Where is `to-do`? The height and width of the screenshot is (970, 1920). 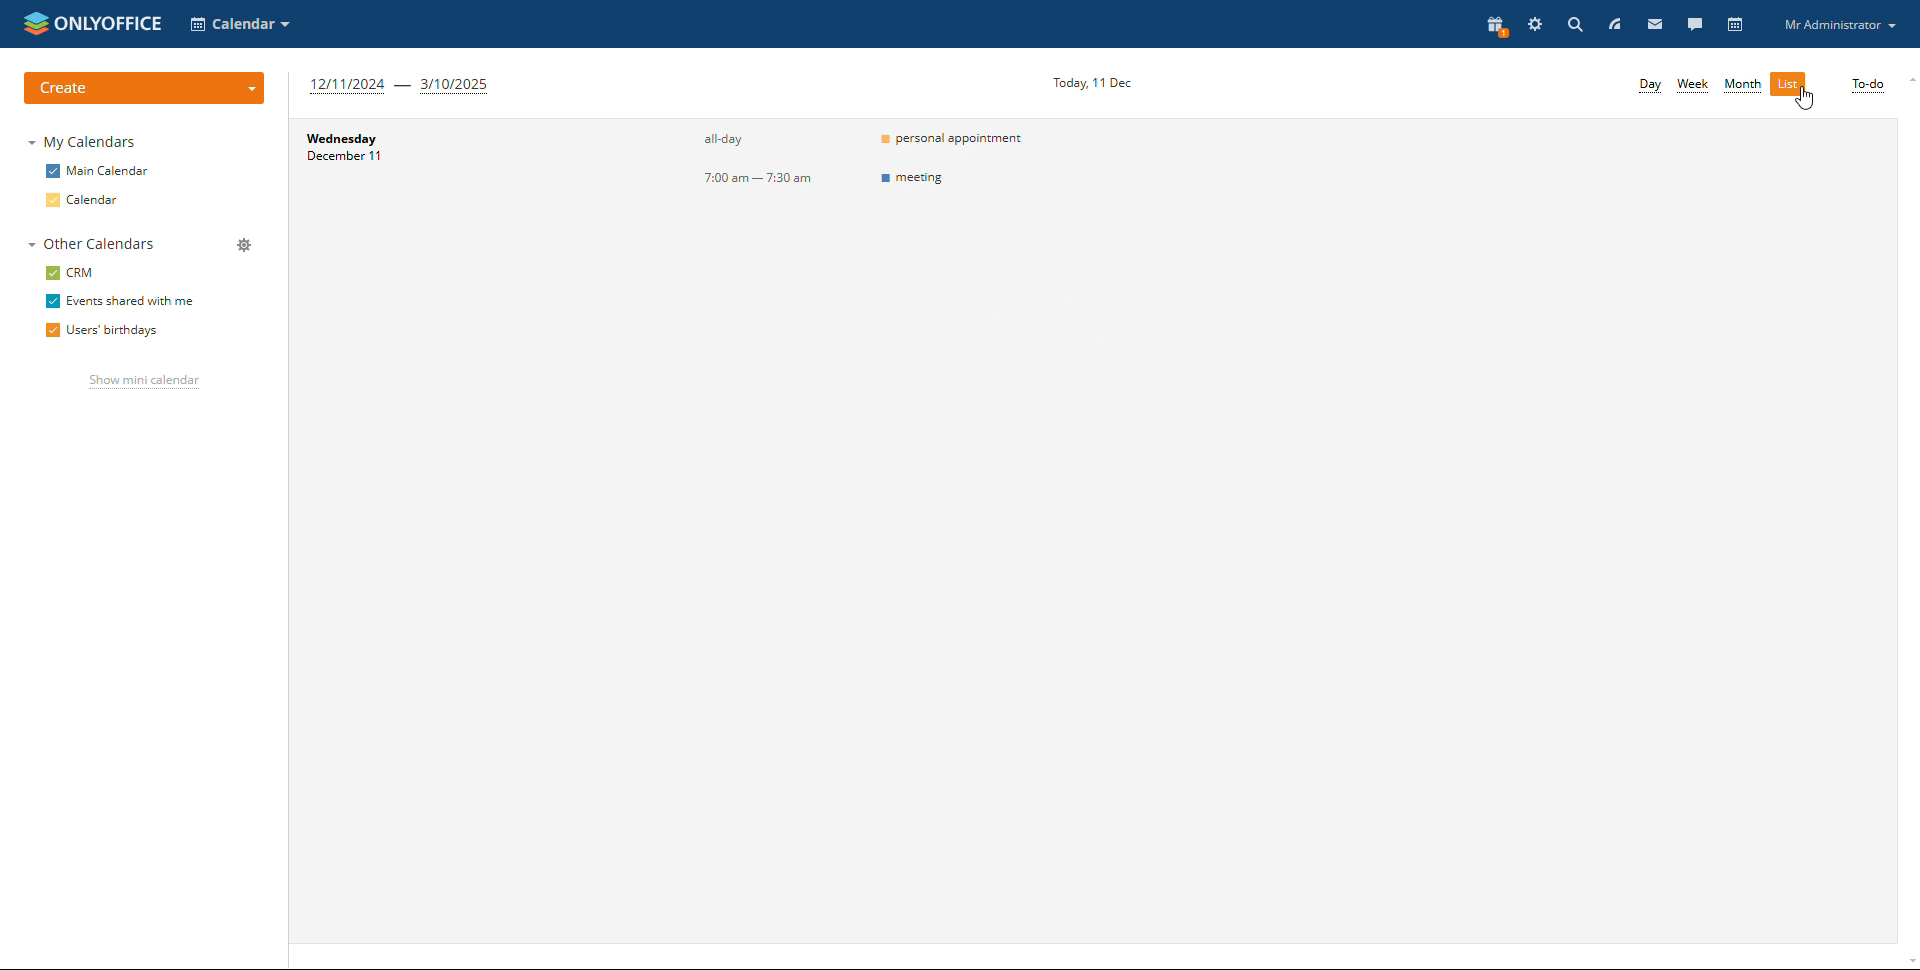 to-do is located at coordinates (1868, 84).